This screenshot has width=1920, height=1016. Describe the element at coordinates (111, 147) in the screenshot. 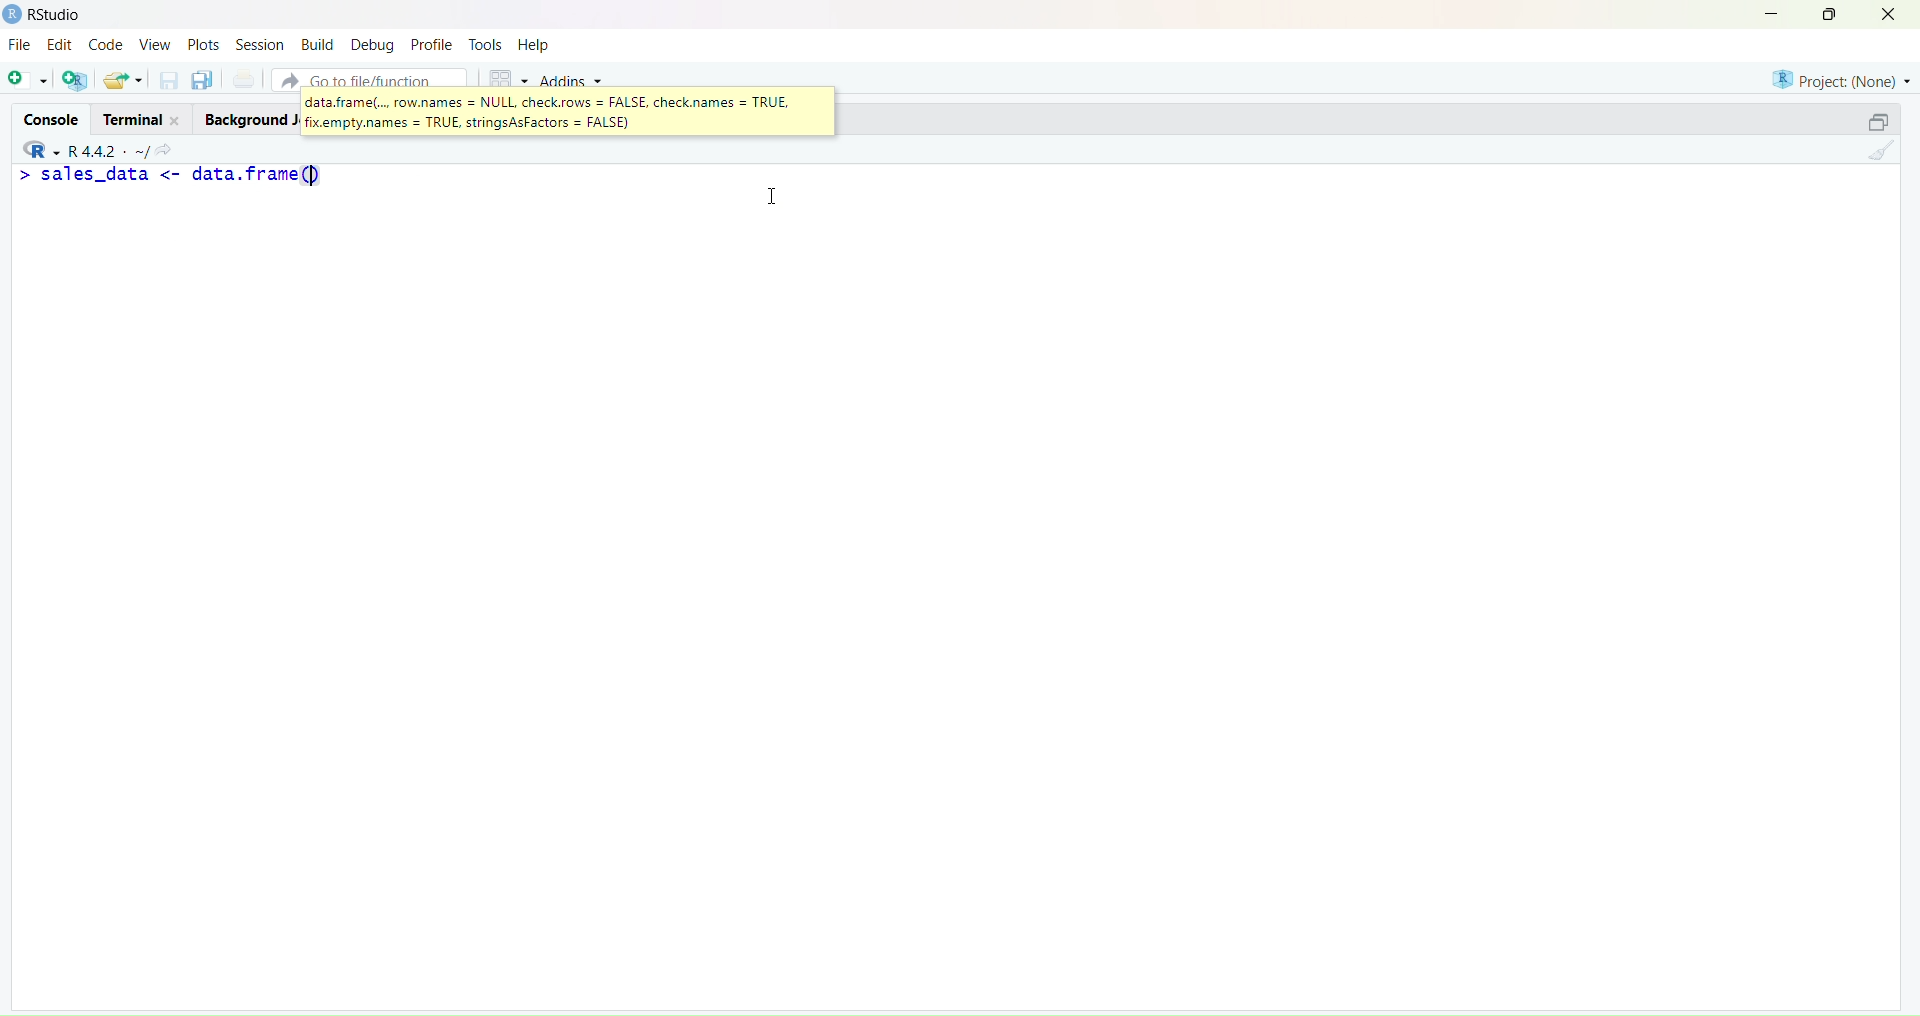

I see `- R442 - ~/` at that location.